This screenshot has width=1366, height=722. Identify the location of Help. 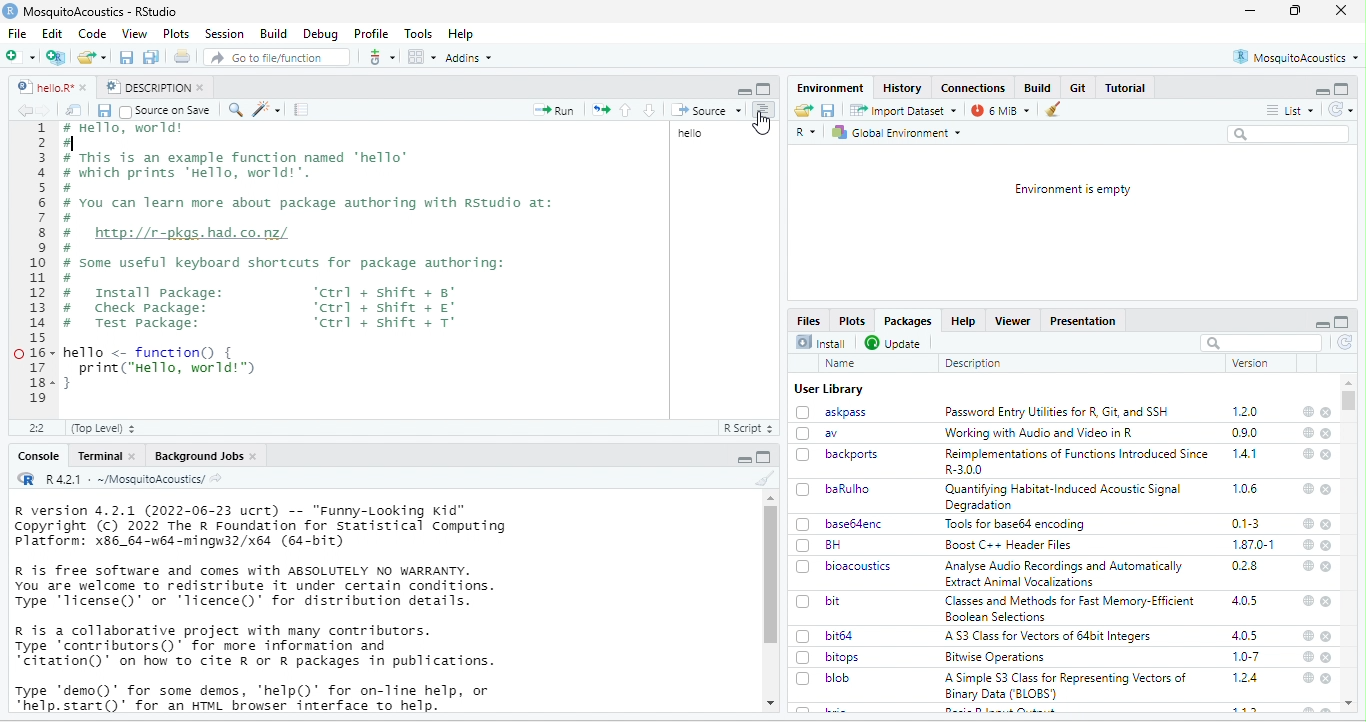
(463, 34).